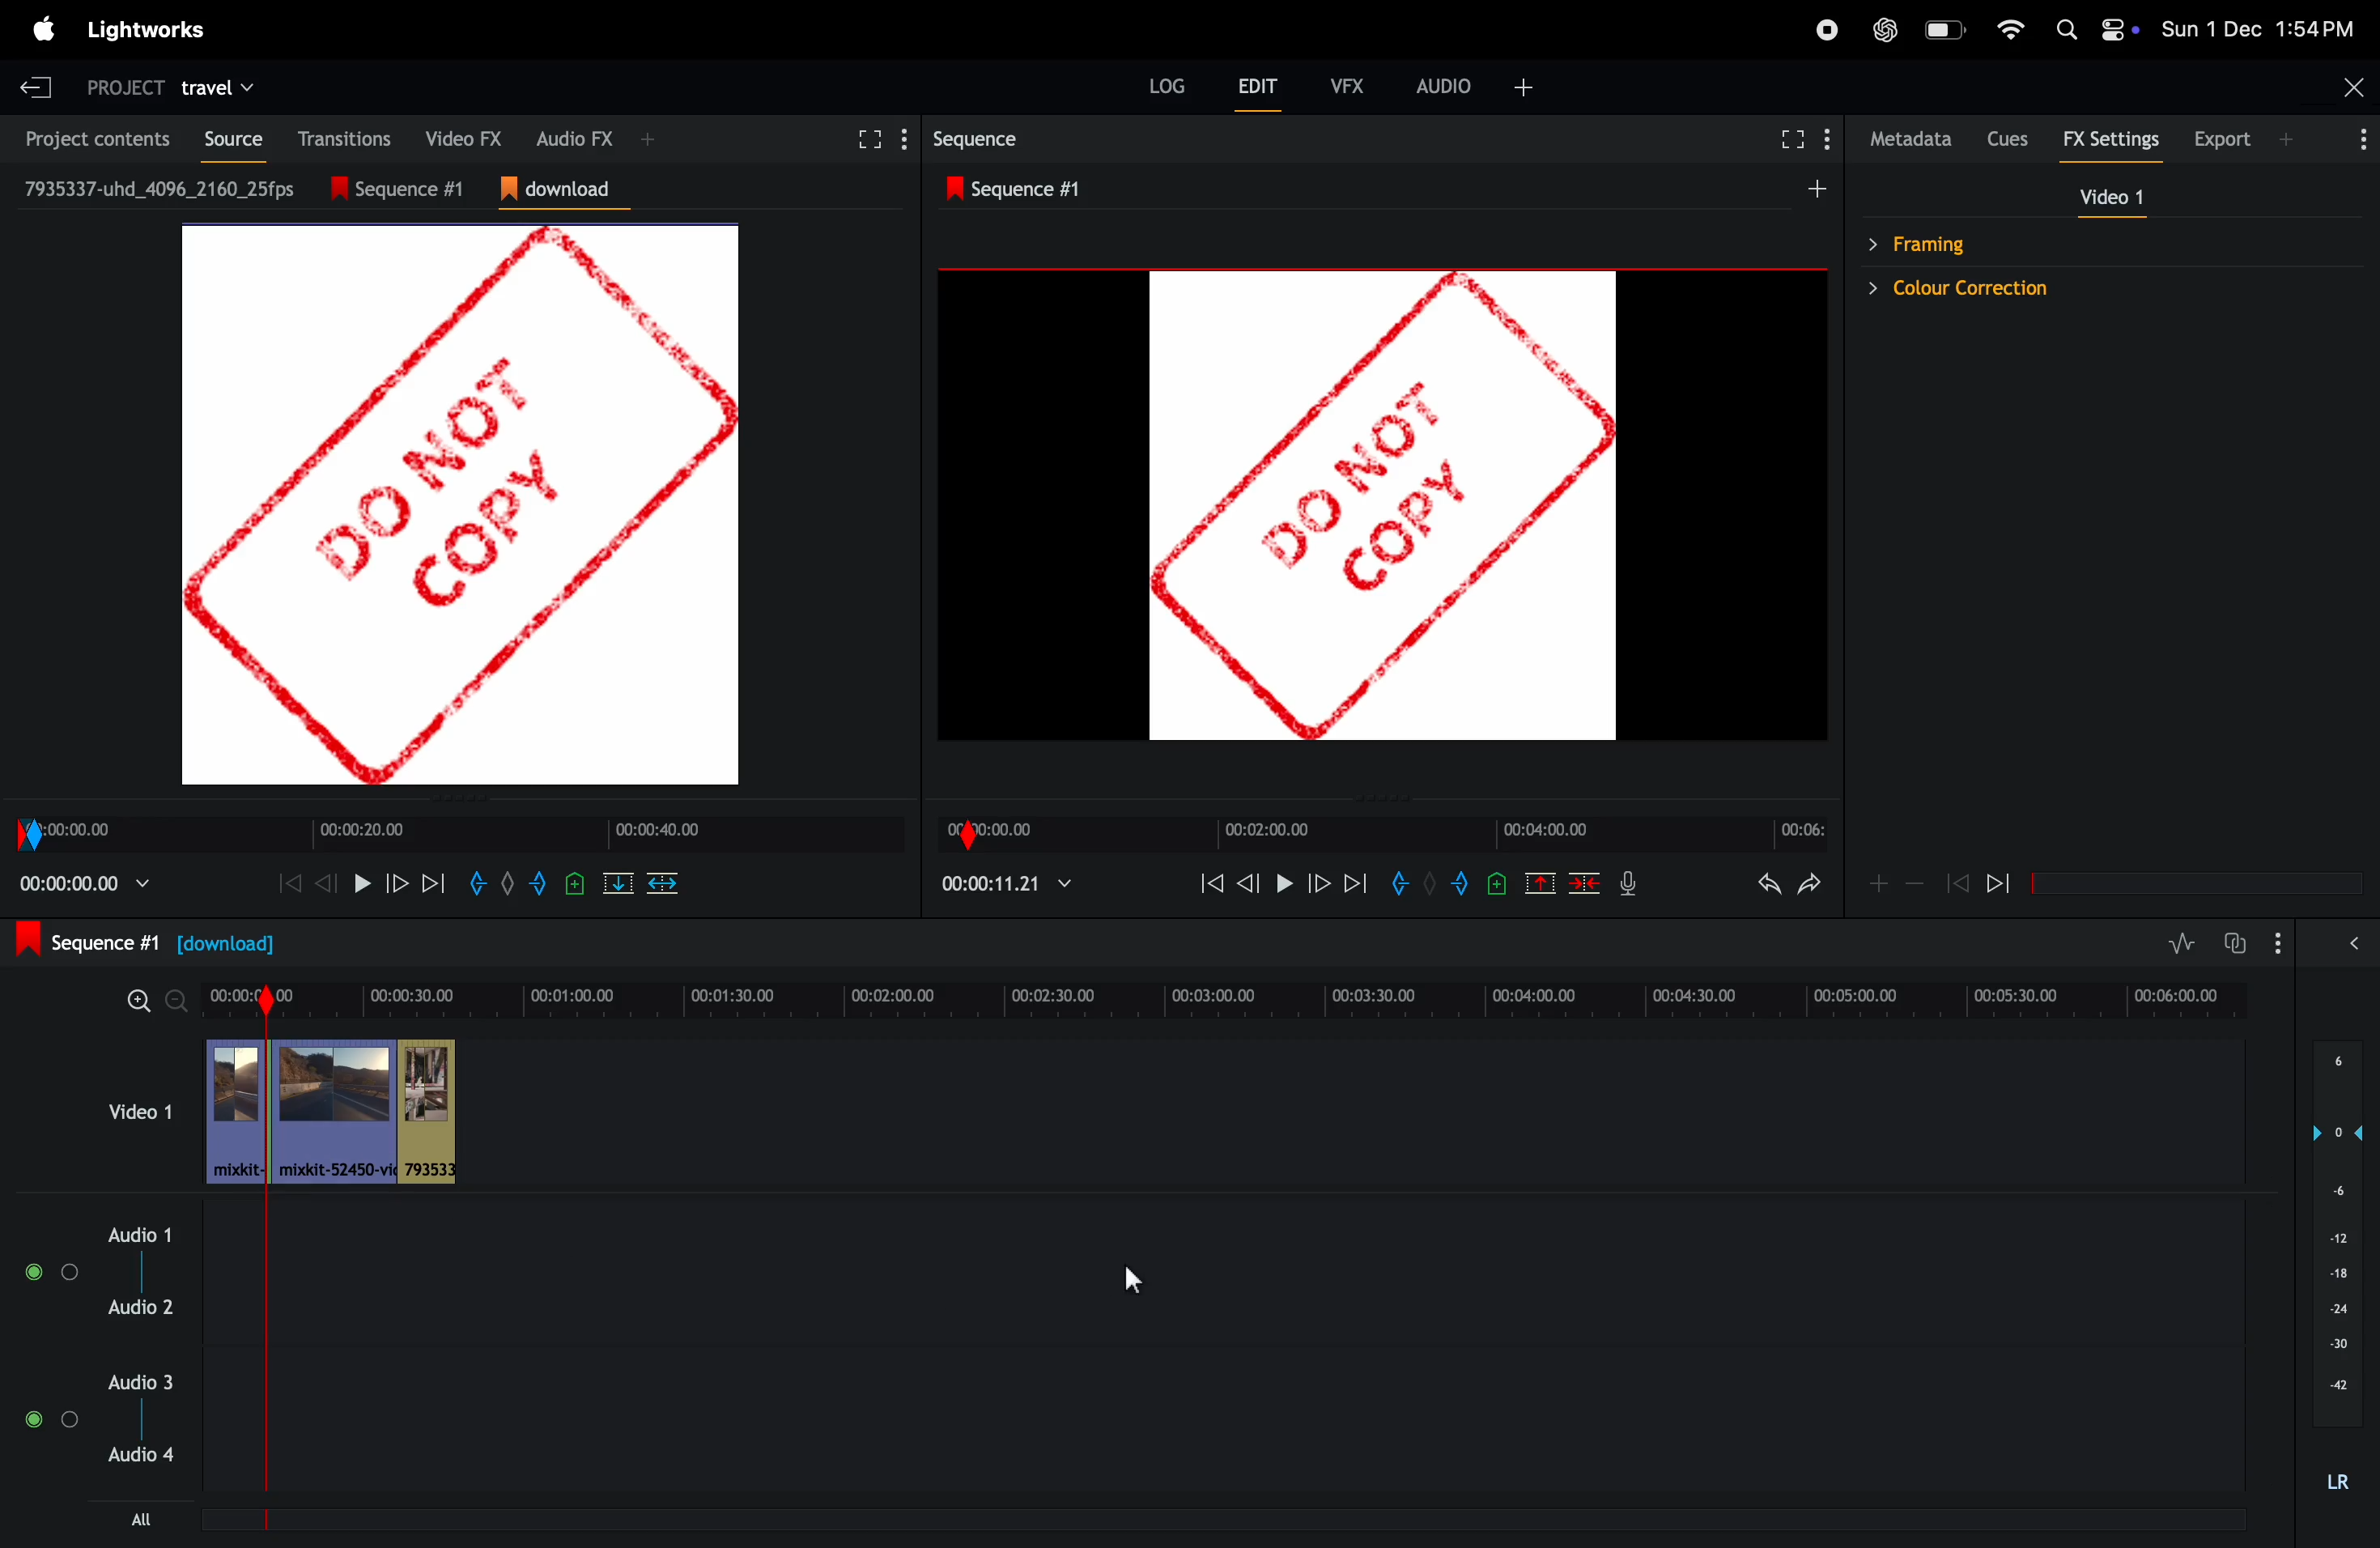 This screenshot has width=2380, height=1548. What do you see at coordinates (338, 138) in the screenshot?
I see `transitions` at bounding box center [338, 138].